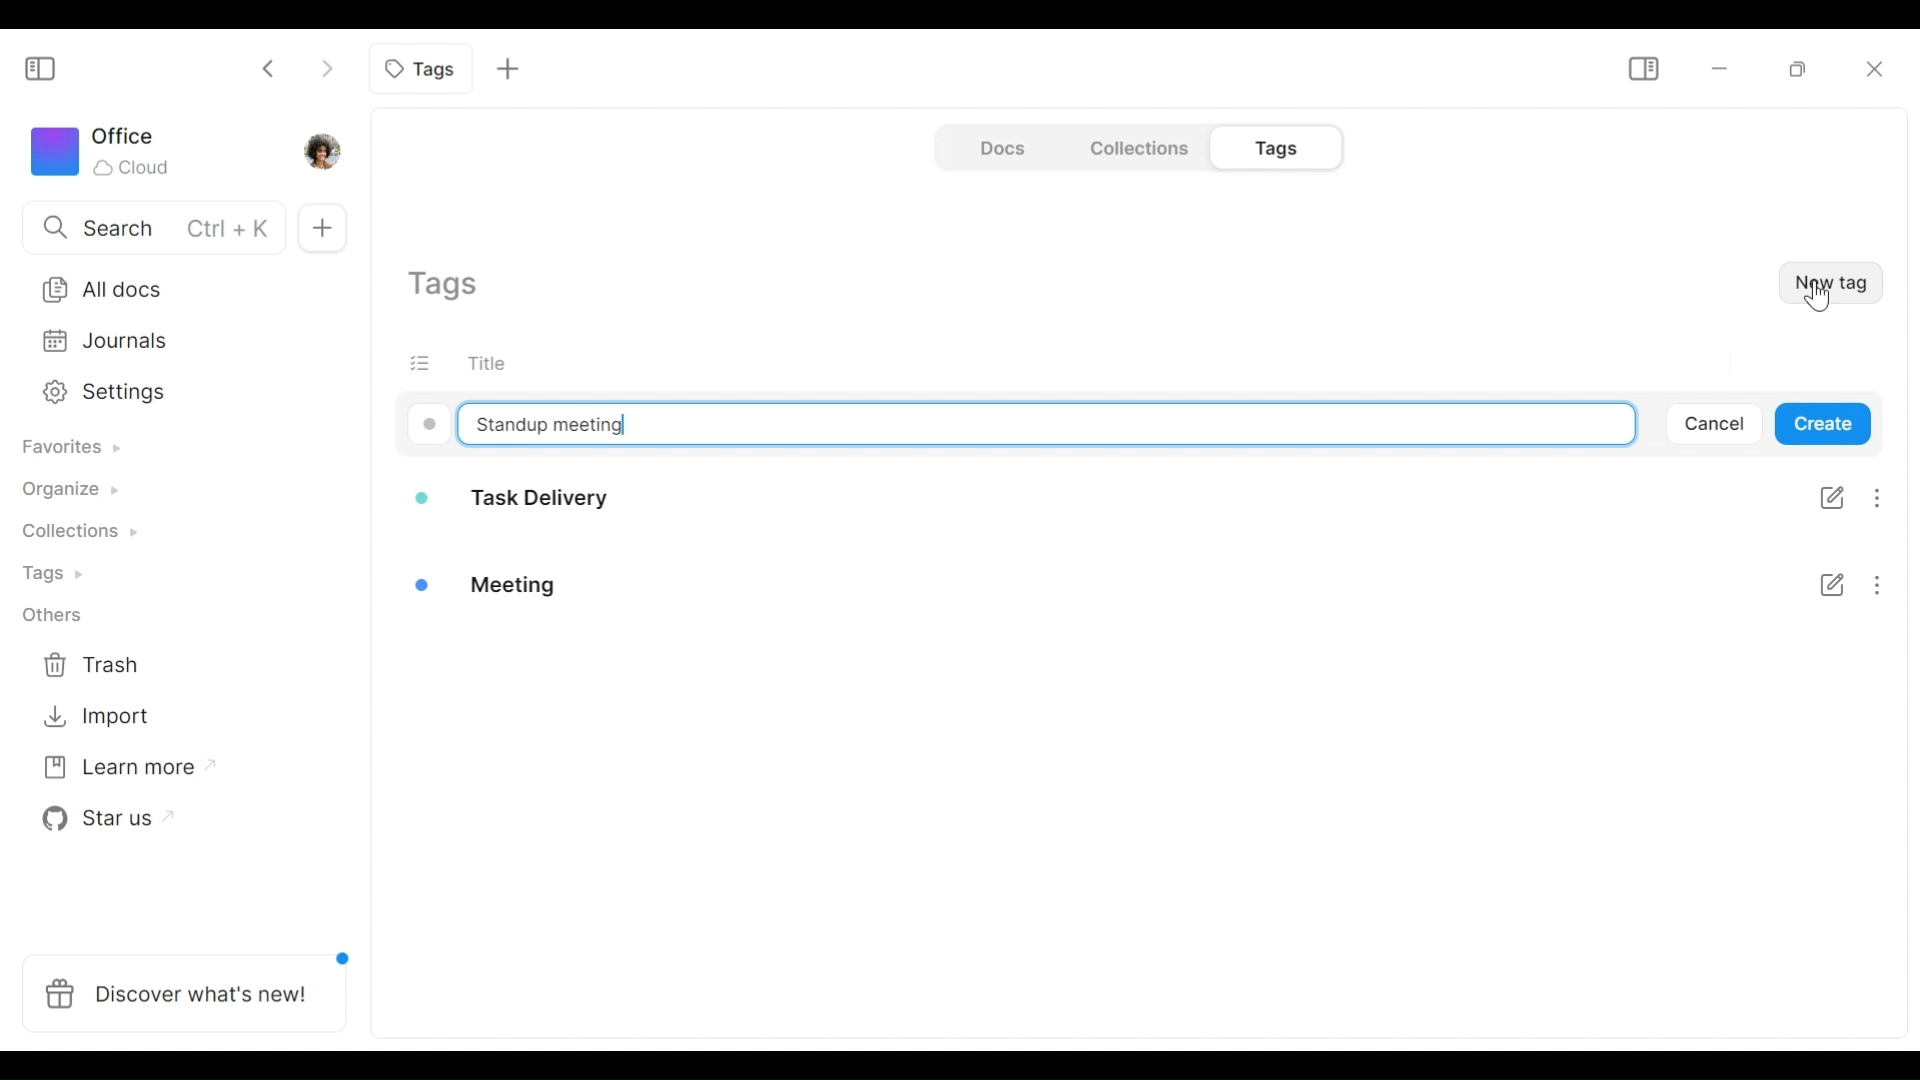  Describe the element at coordinates (1643, 70) in the screenshot. I see `Show/Hide Sidebar` at that location.